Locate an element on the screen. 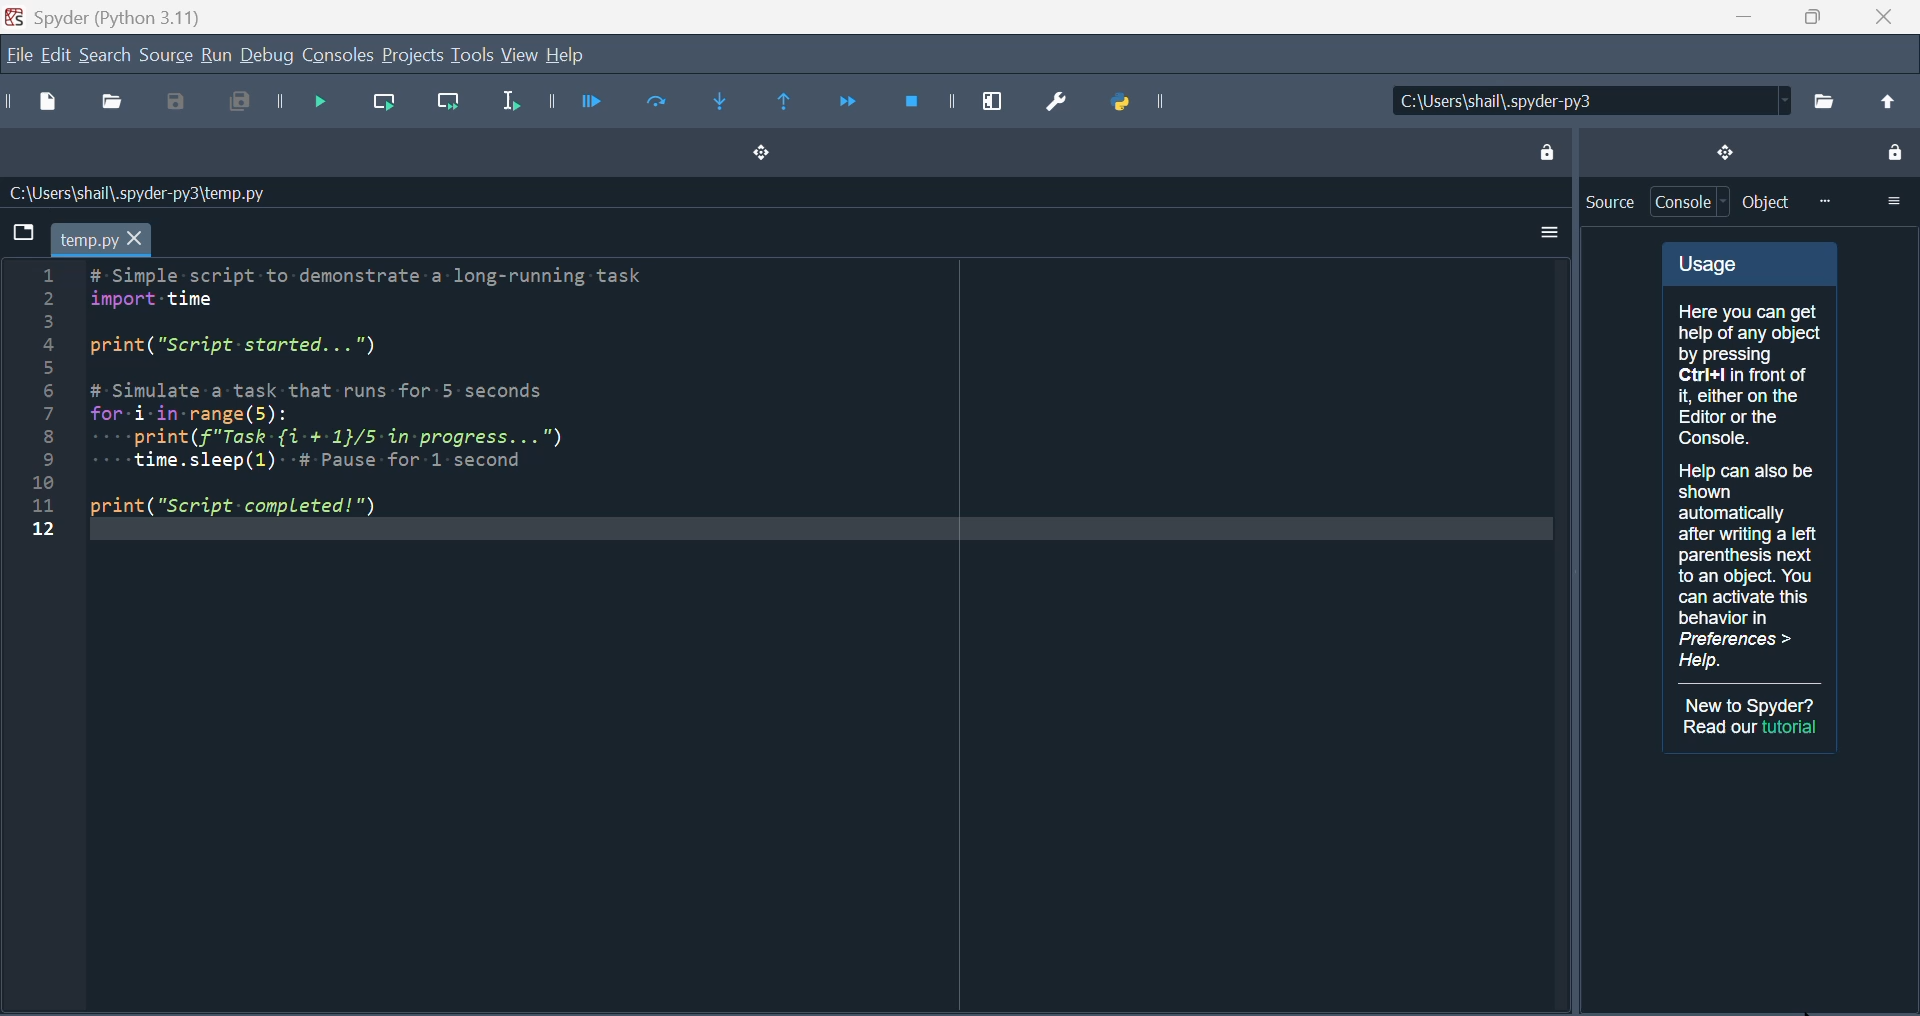 Image resolution: width=1920 pixels, height=1016 pixels. view is located at coordinates (521, 56).